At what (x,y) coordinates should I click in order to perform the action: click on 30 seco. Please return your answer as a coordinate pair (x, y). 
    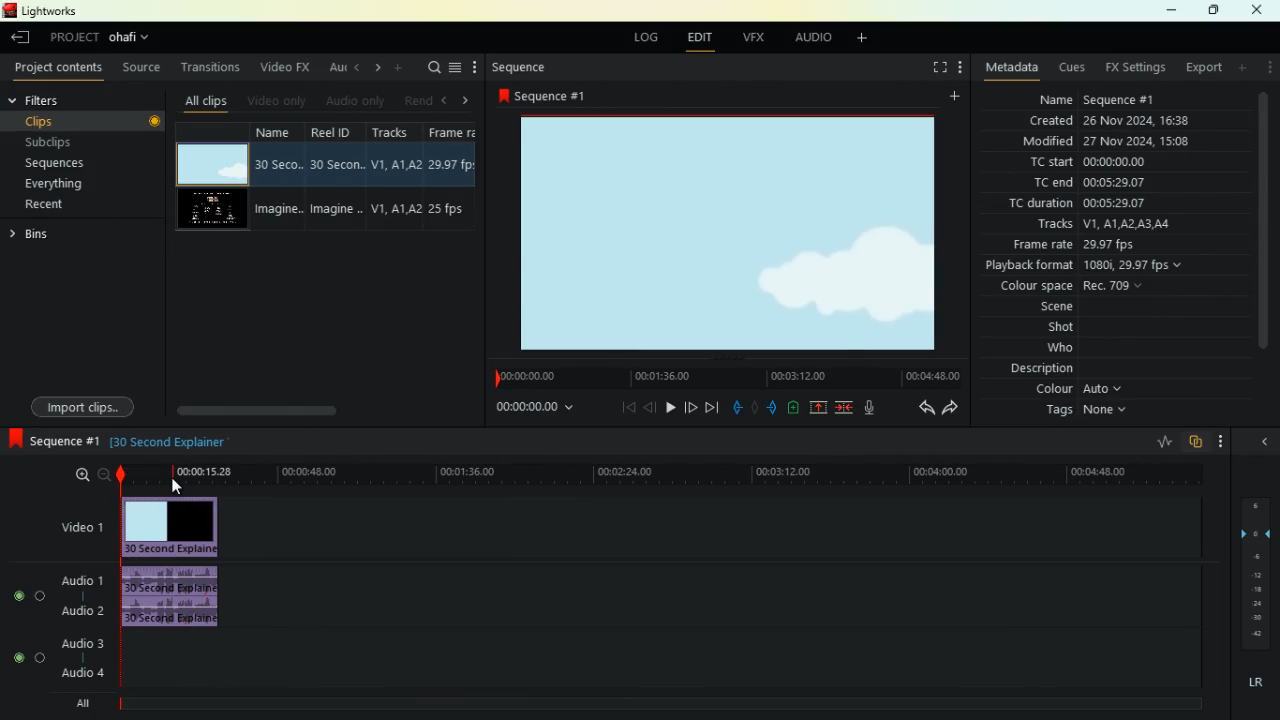
    Looking at the image, I should click on (336, 165).